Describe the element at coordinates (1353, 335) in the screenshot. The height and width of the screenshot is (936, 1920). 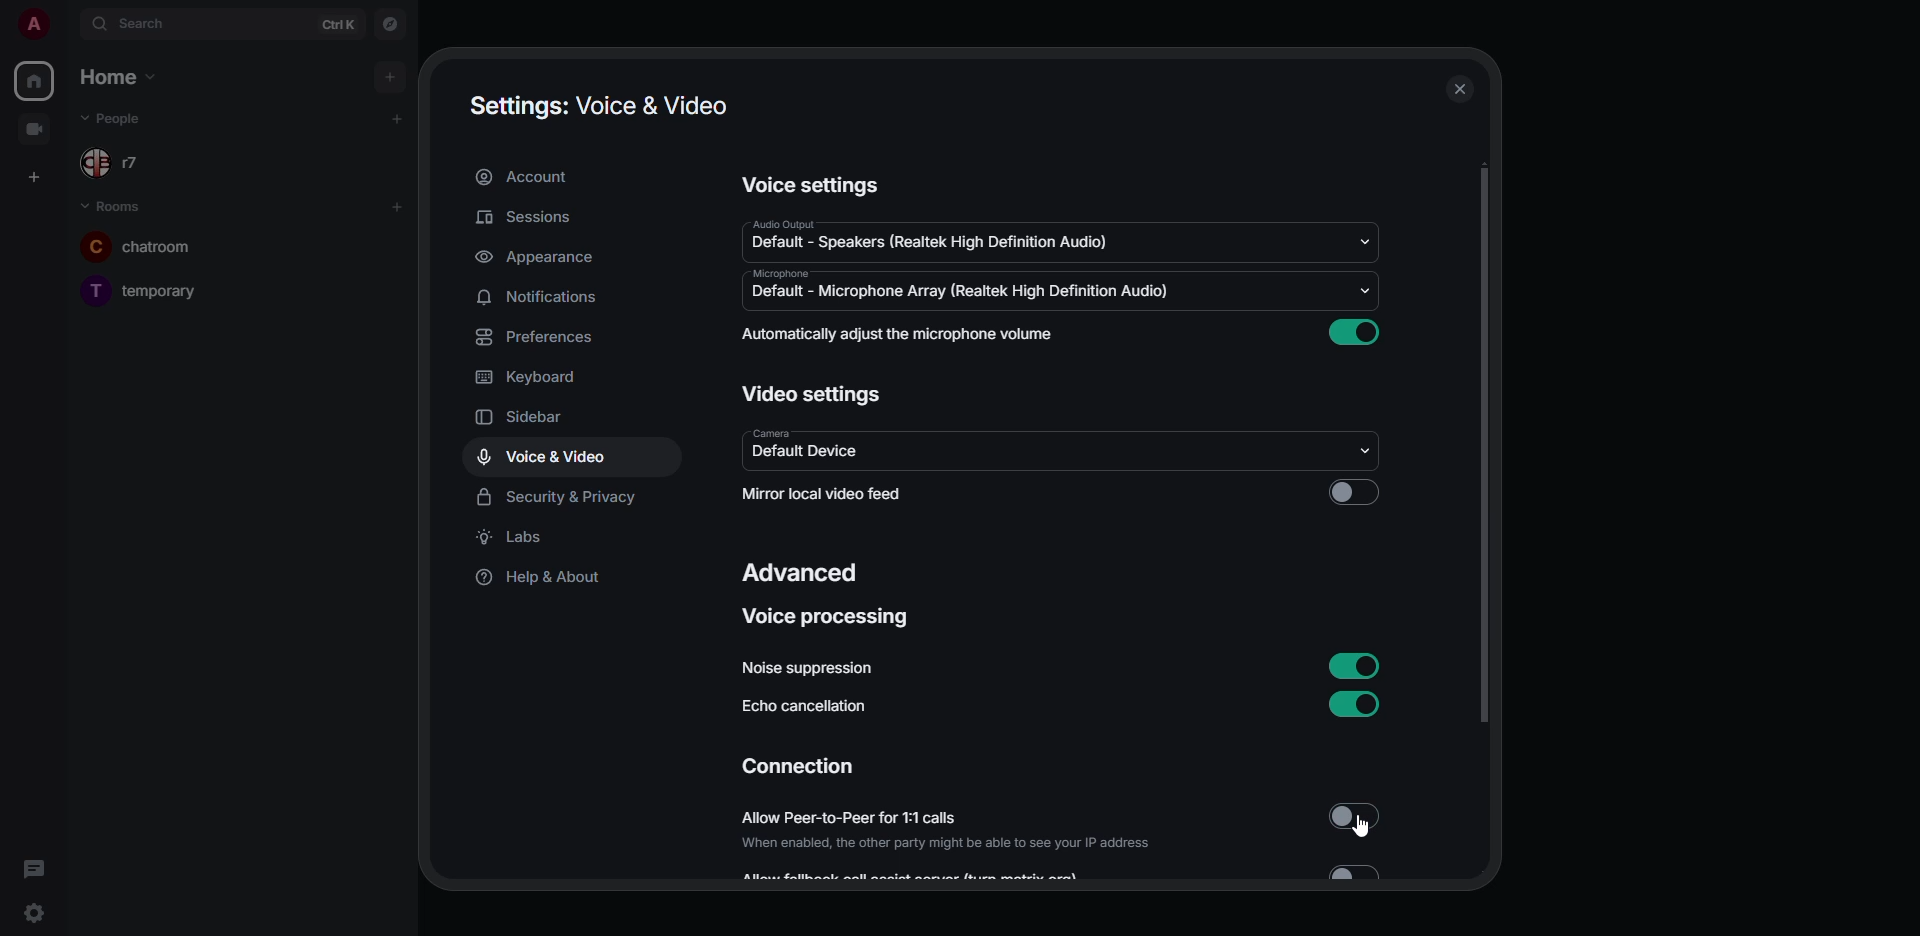
I see `enabled` at that location.